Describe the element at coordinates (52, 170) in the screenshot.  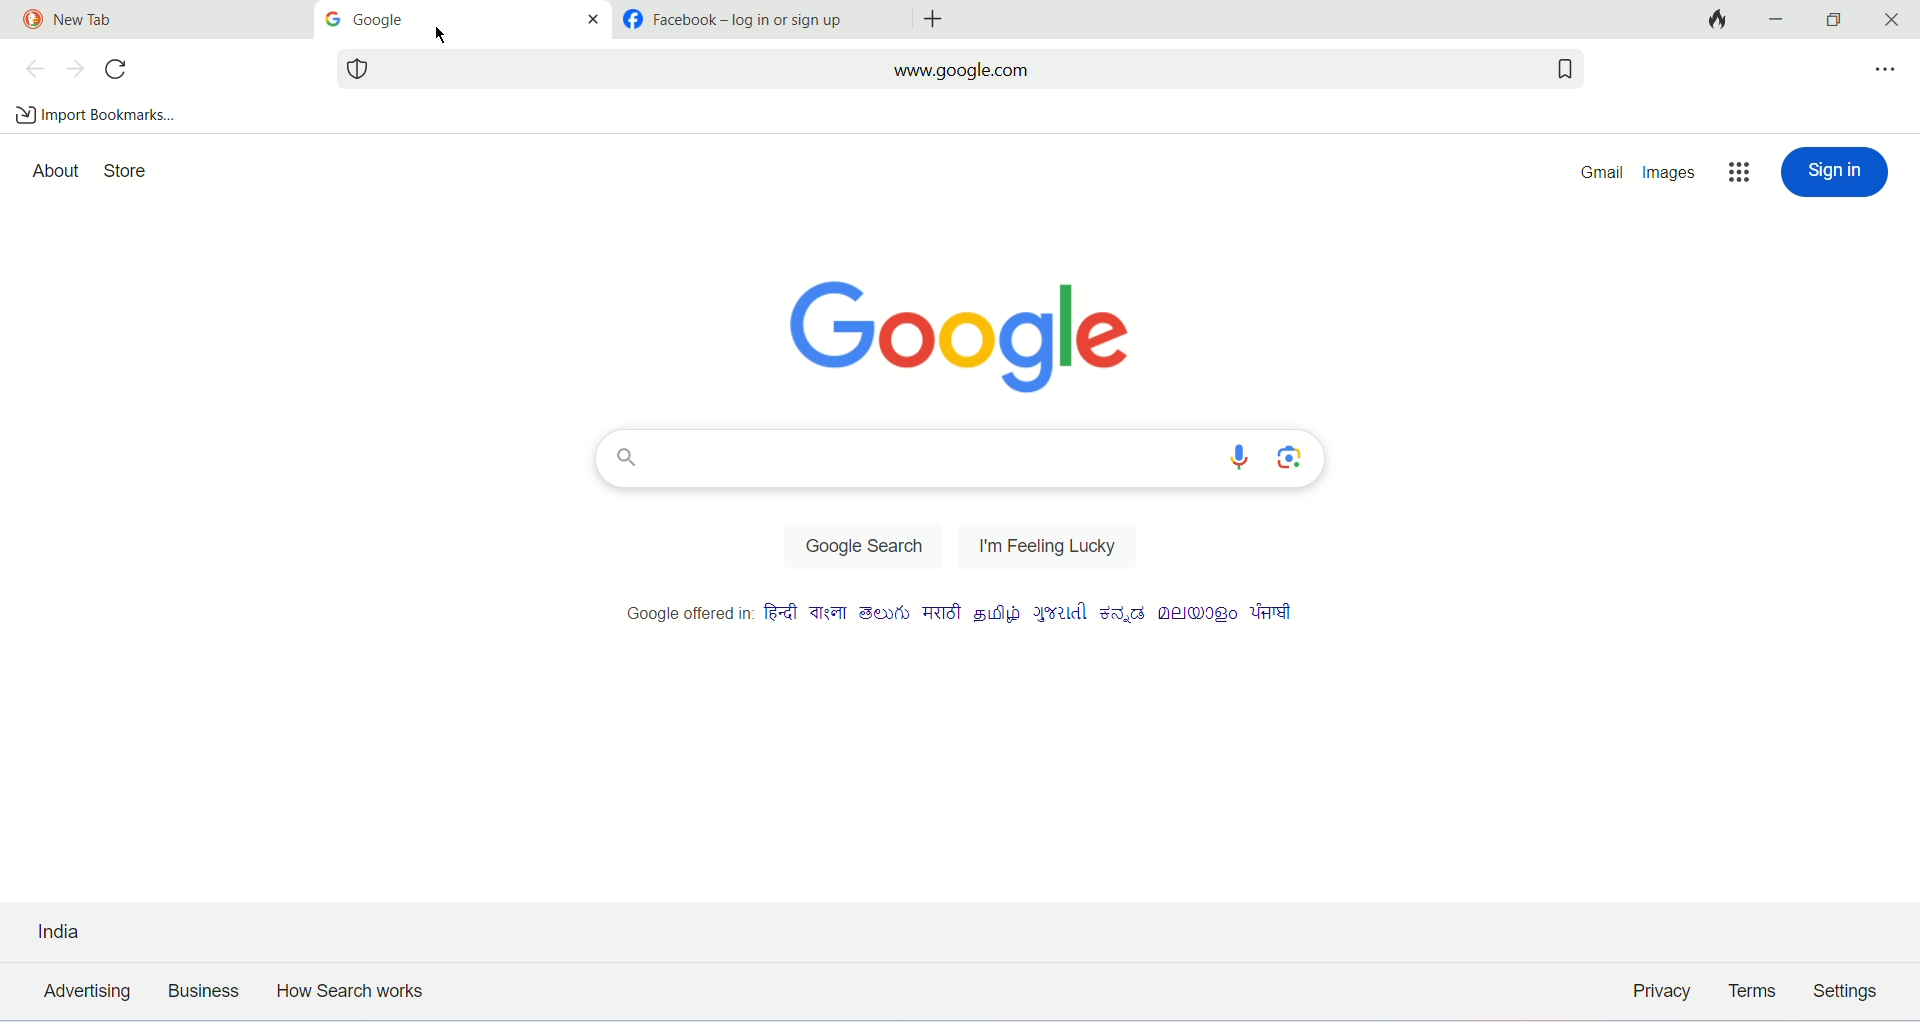
I see `about` at that location.